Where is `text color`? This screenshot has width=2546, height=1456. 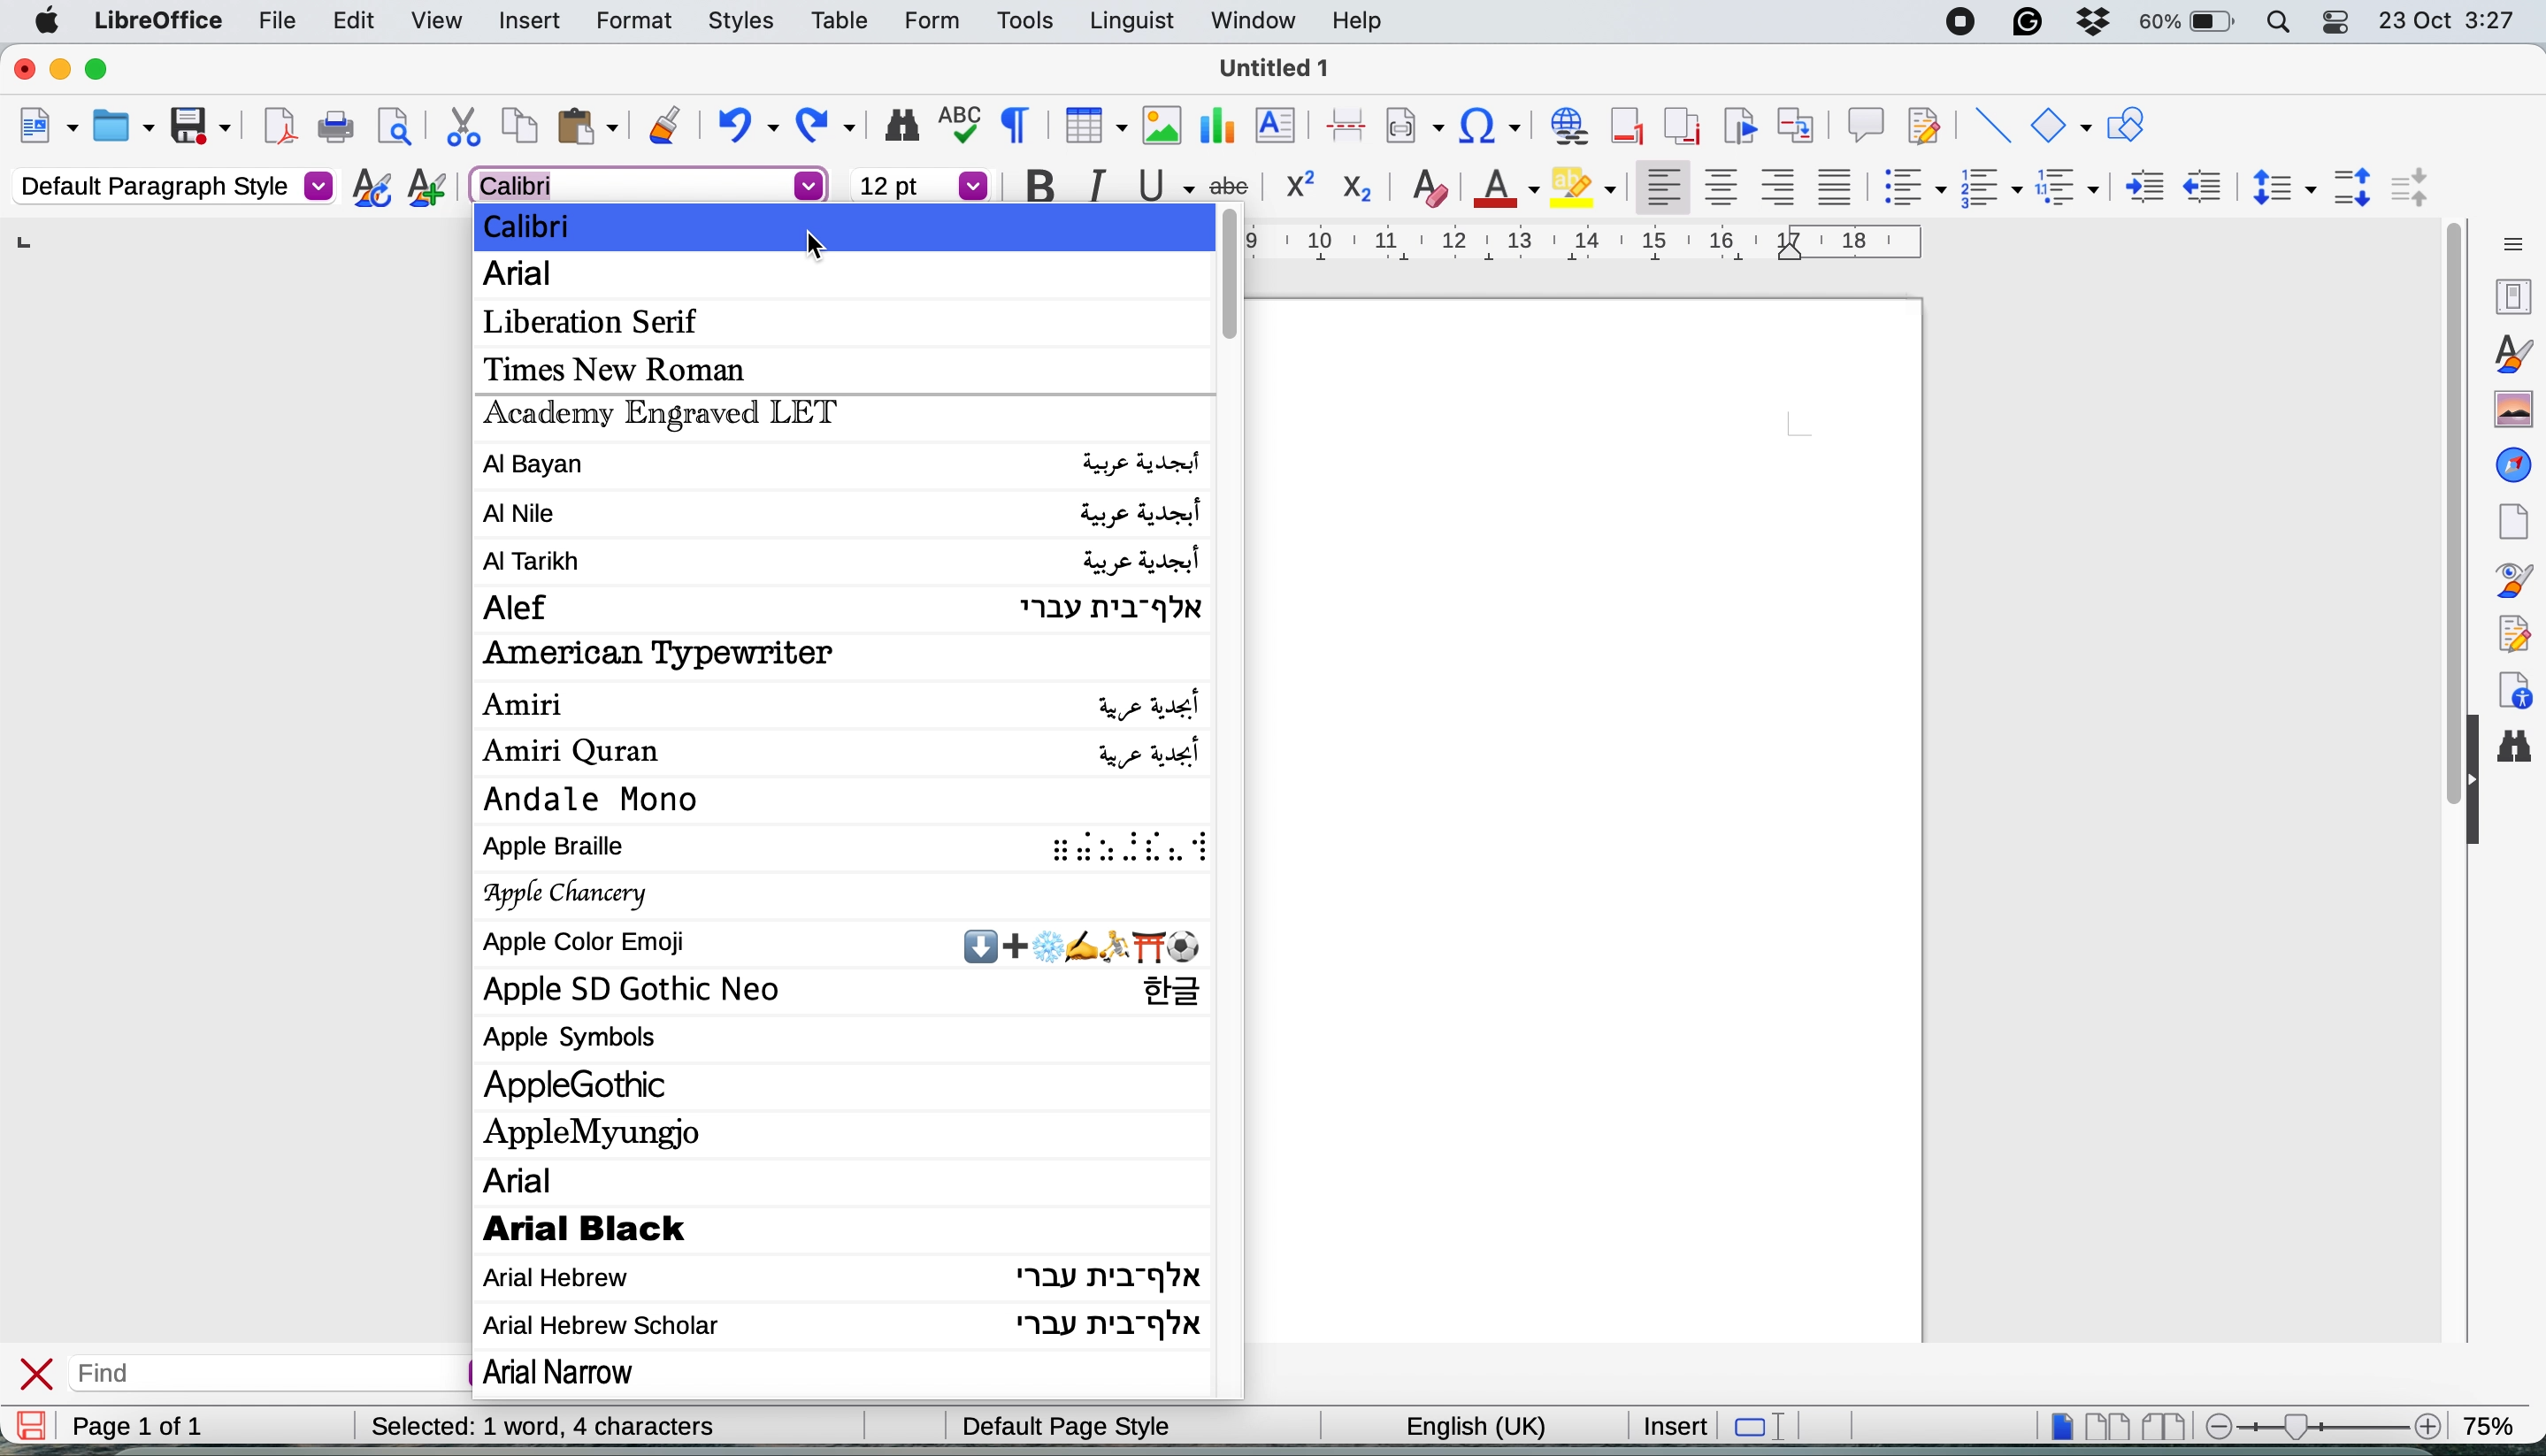 text color is located at coordinates (1506, 186).